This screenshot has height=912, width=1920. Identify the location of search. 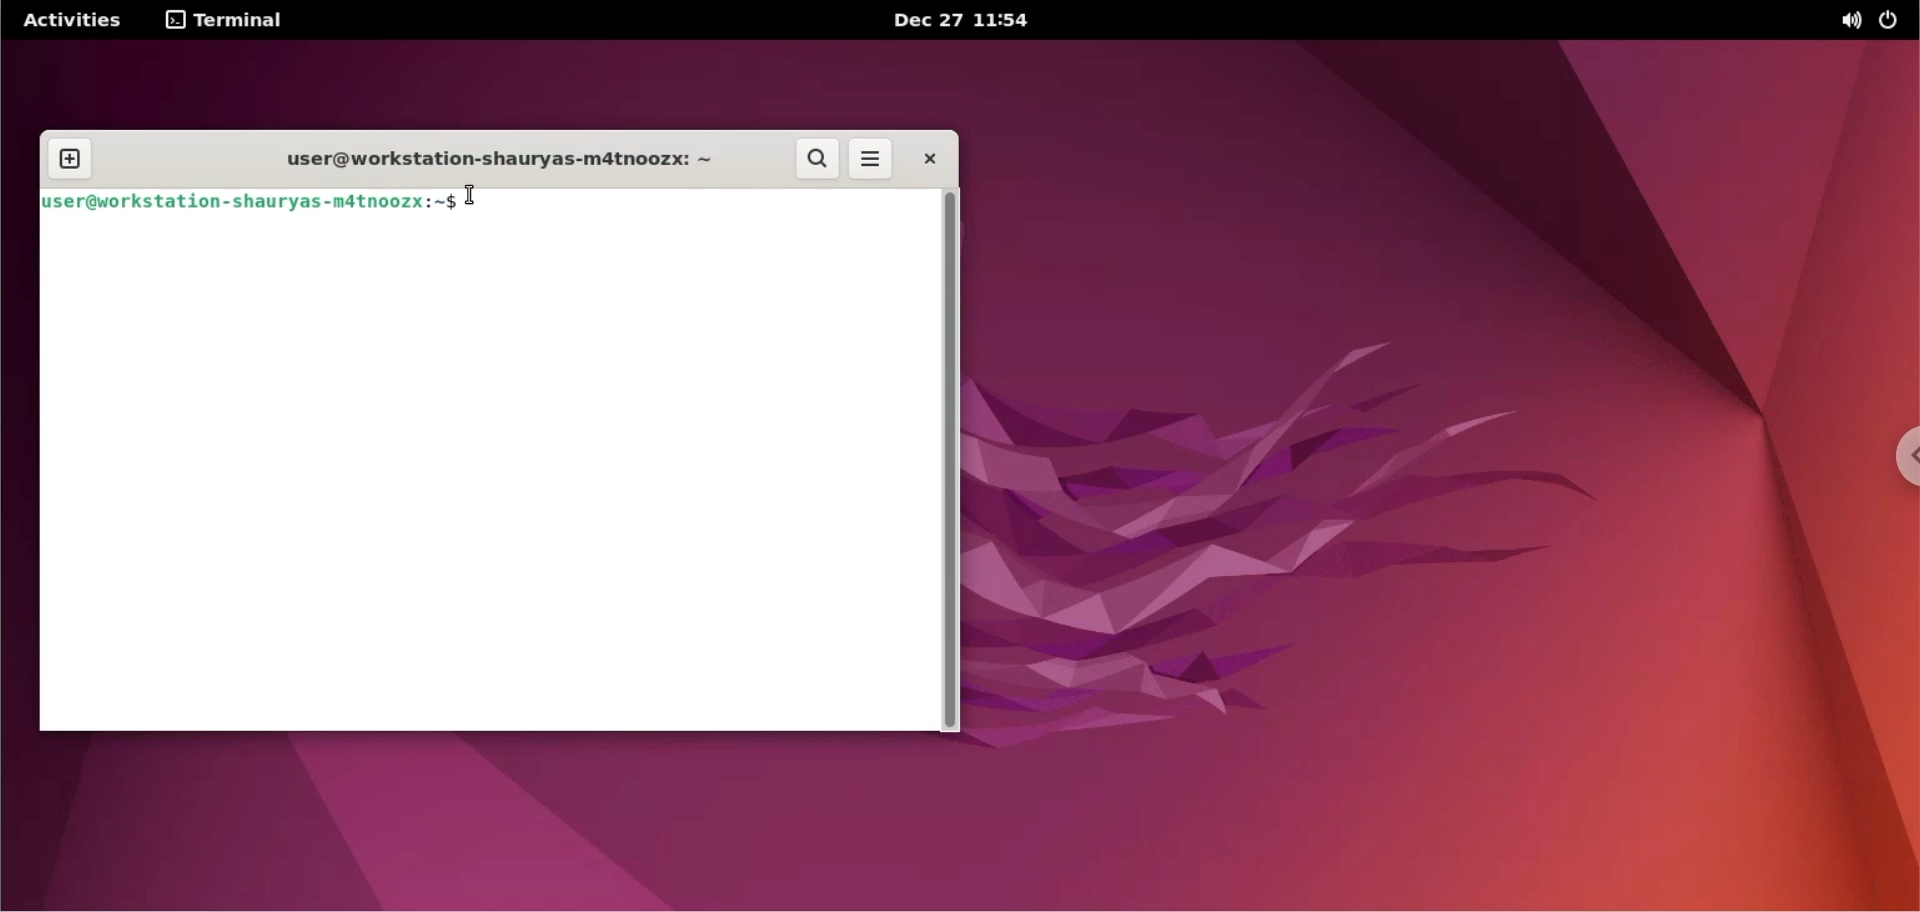
(815, 159).